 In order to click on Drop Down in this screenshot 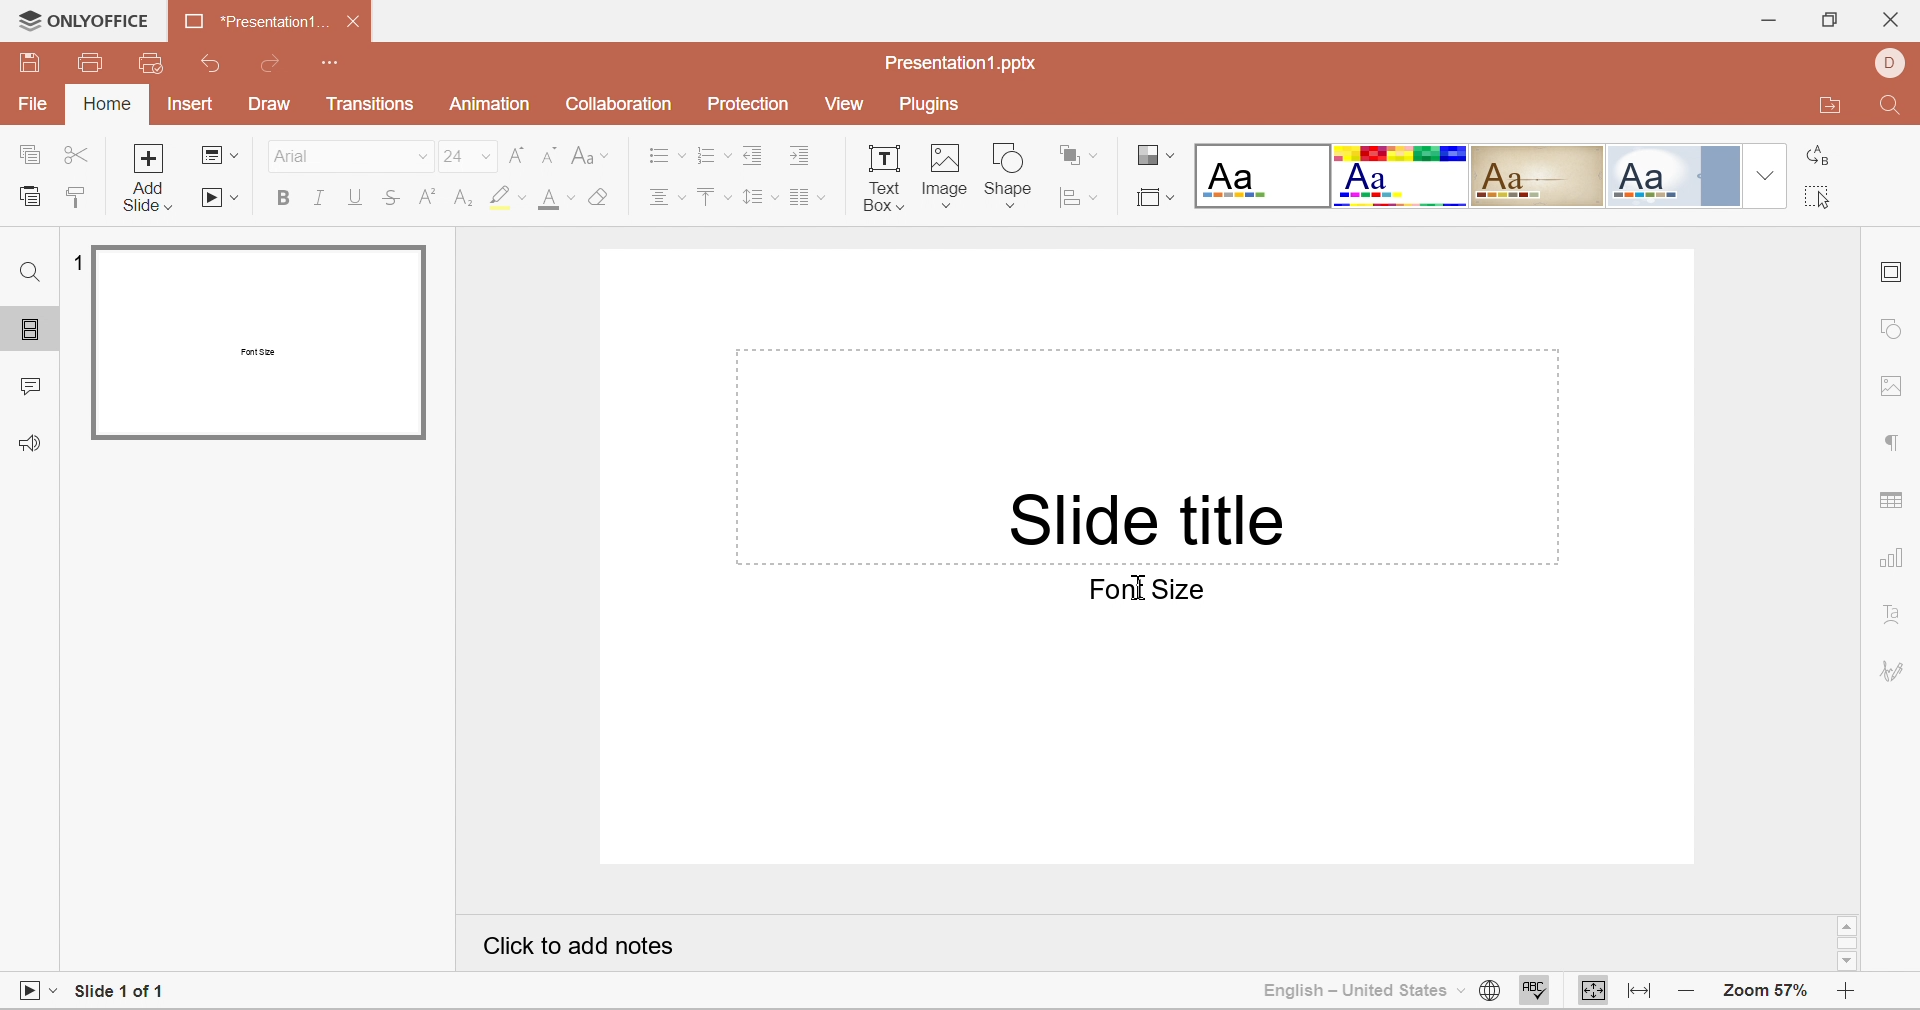, I will do `click(423, 162)`.